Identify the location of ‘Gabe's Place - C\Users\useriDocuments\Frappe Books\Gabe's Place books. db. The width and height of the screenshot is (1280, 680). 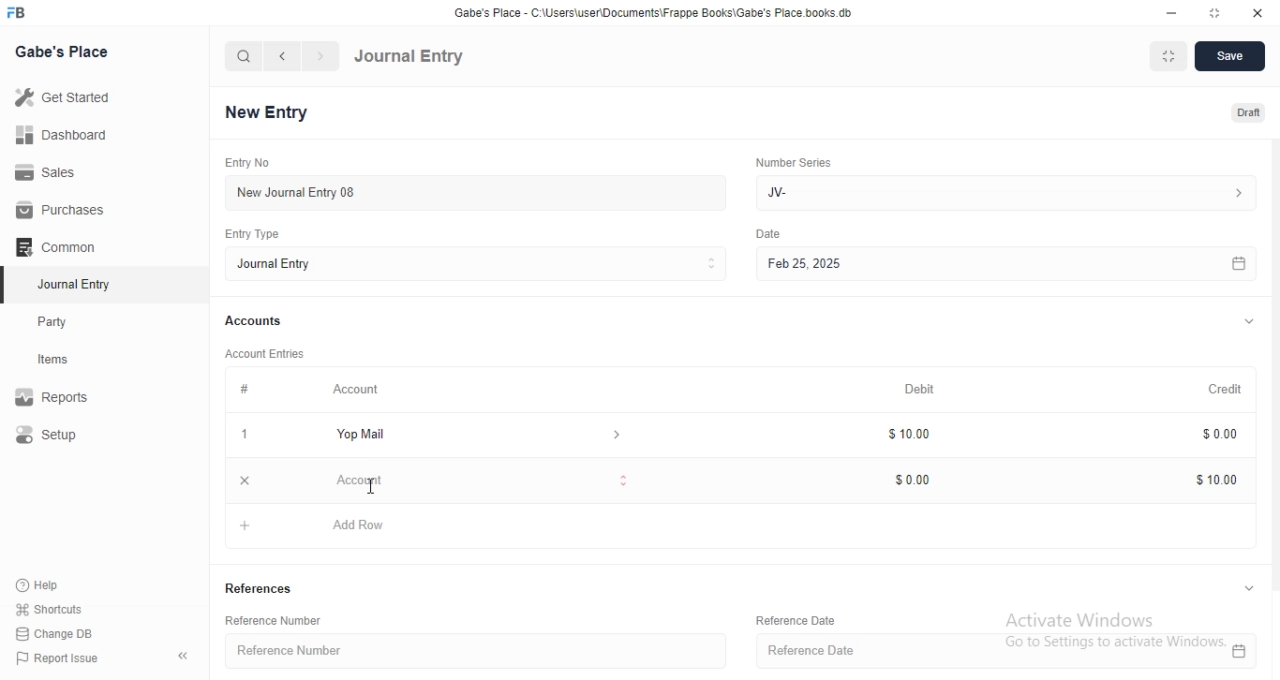
(650, 10).